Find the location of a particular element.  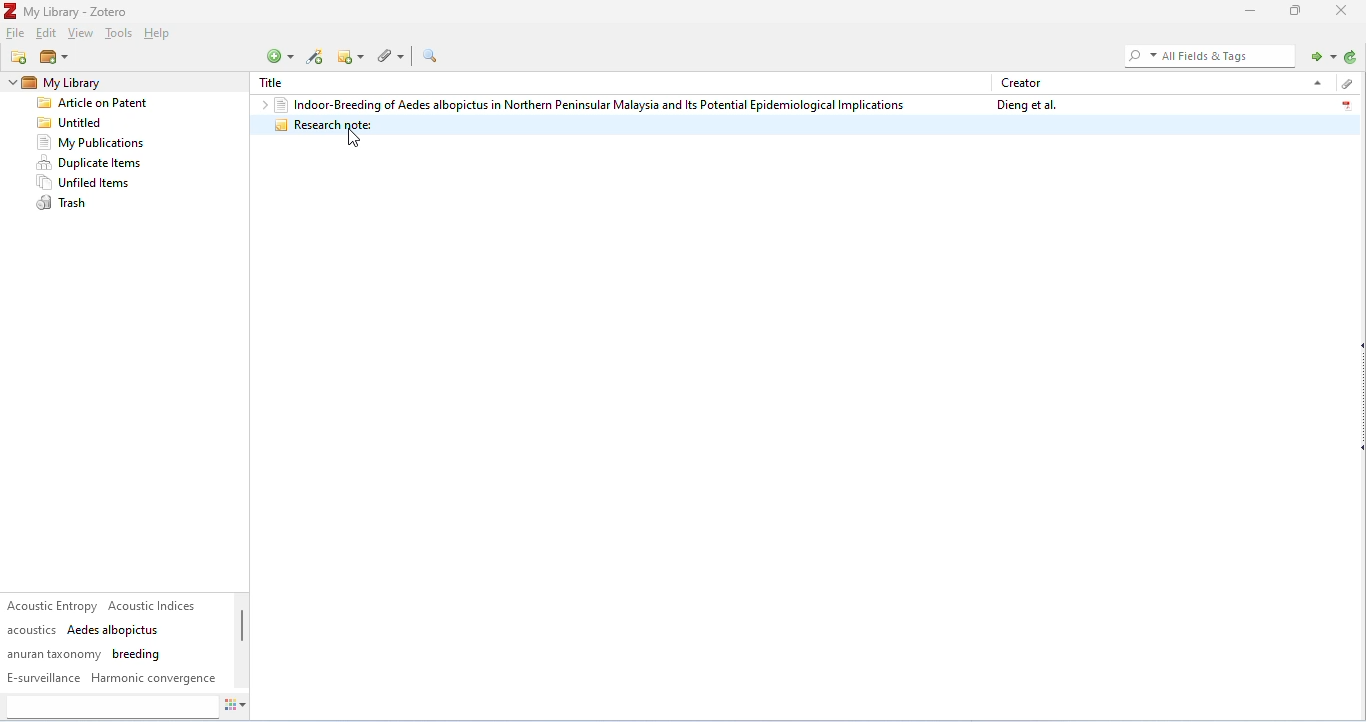

all fields and tagd is located at coordinates (1207, 55).